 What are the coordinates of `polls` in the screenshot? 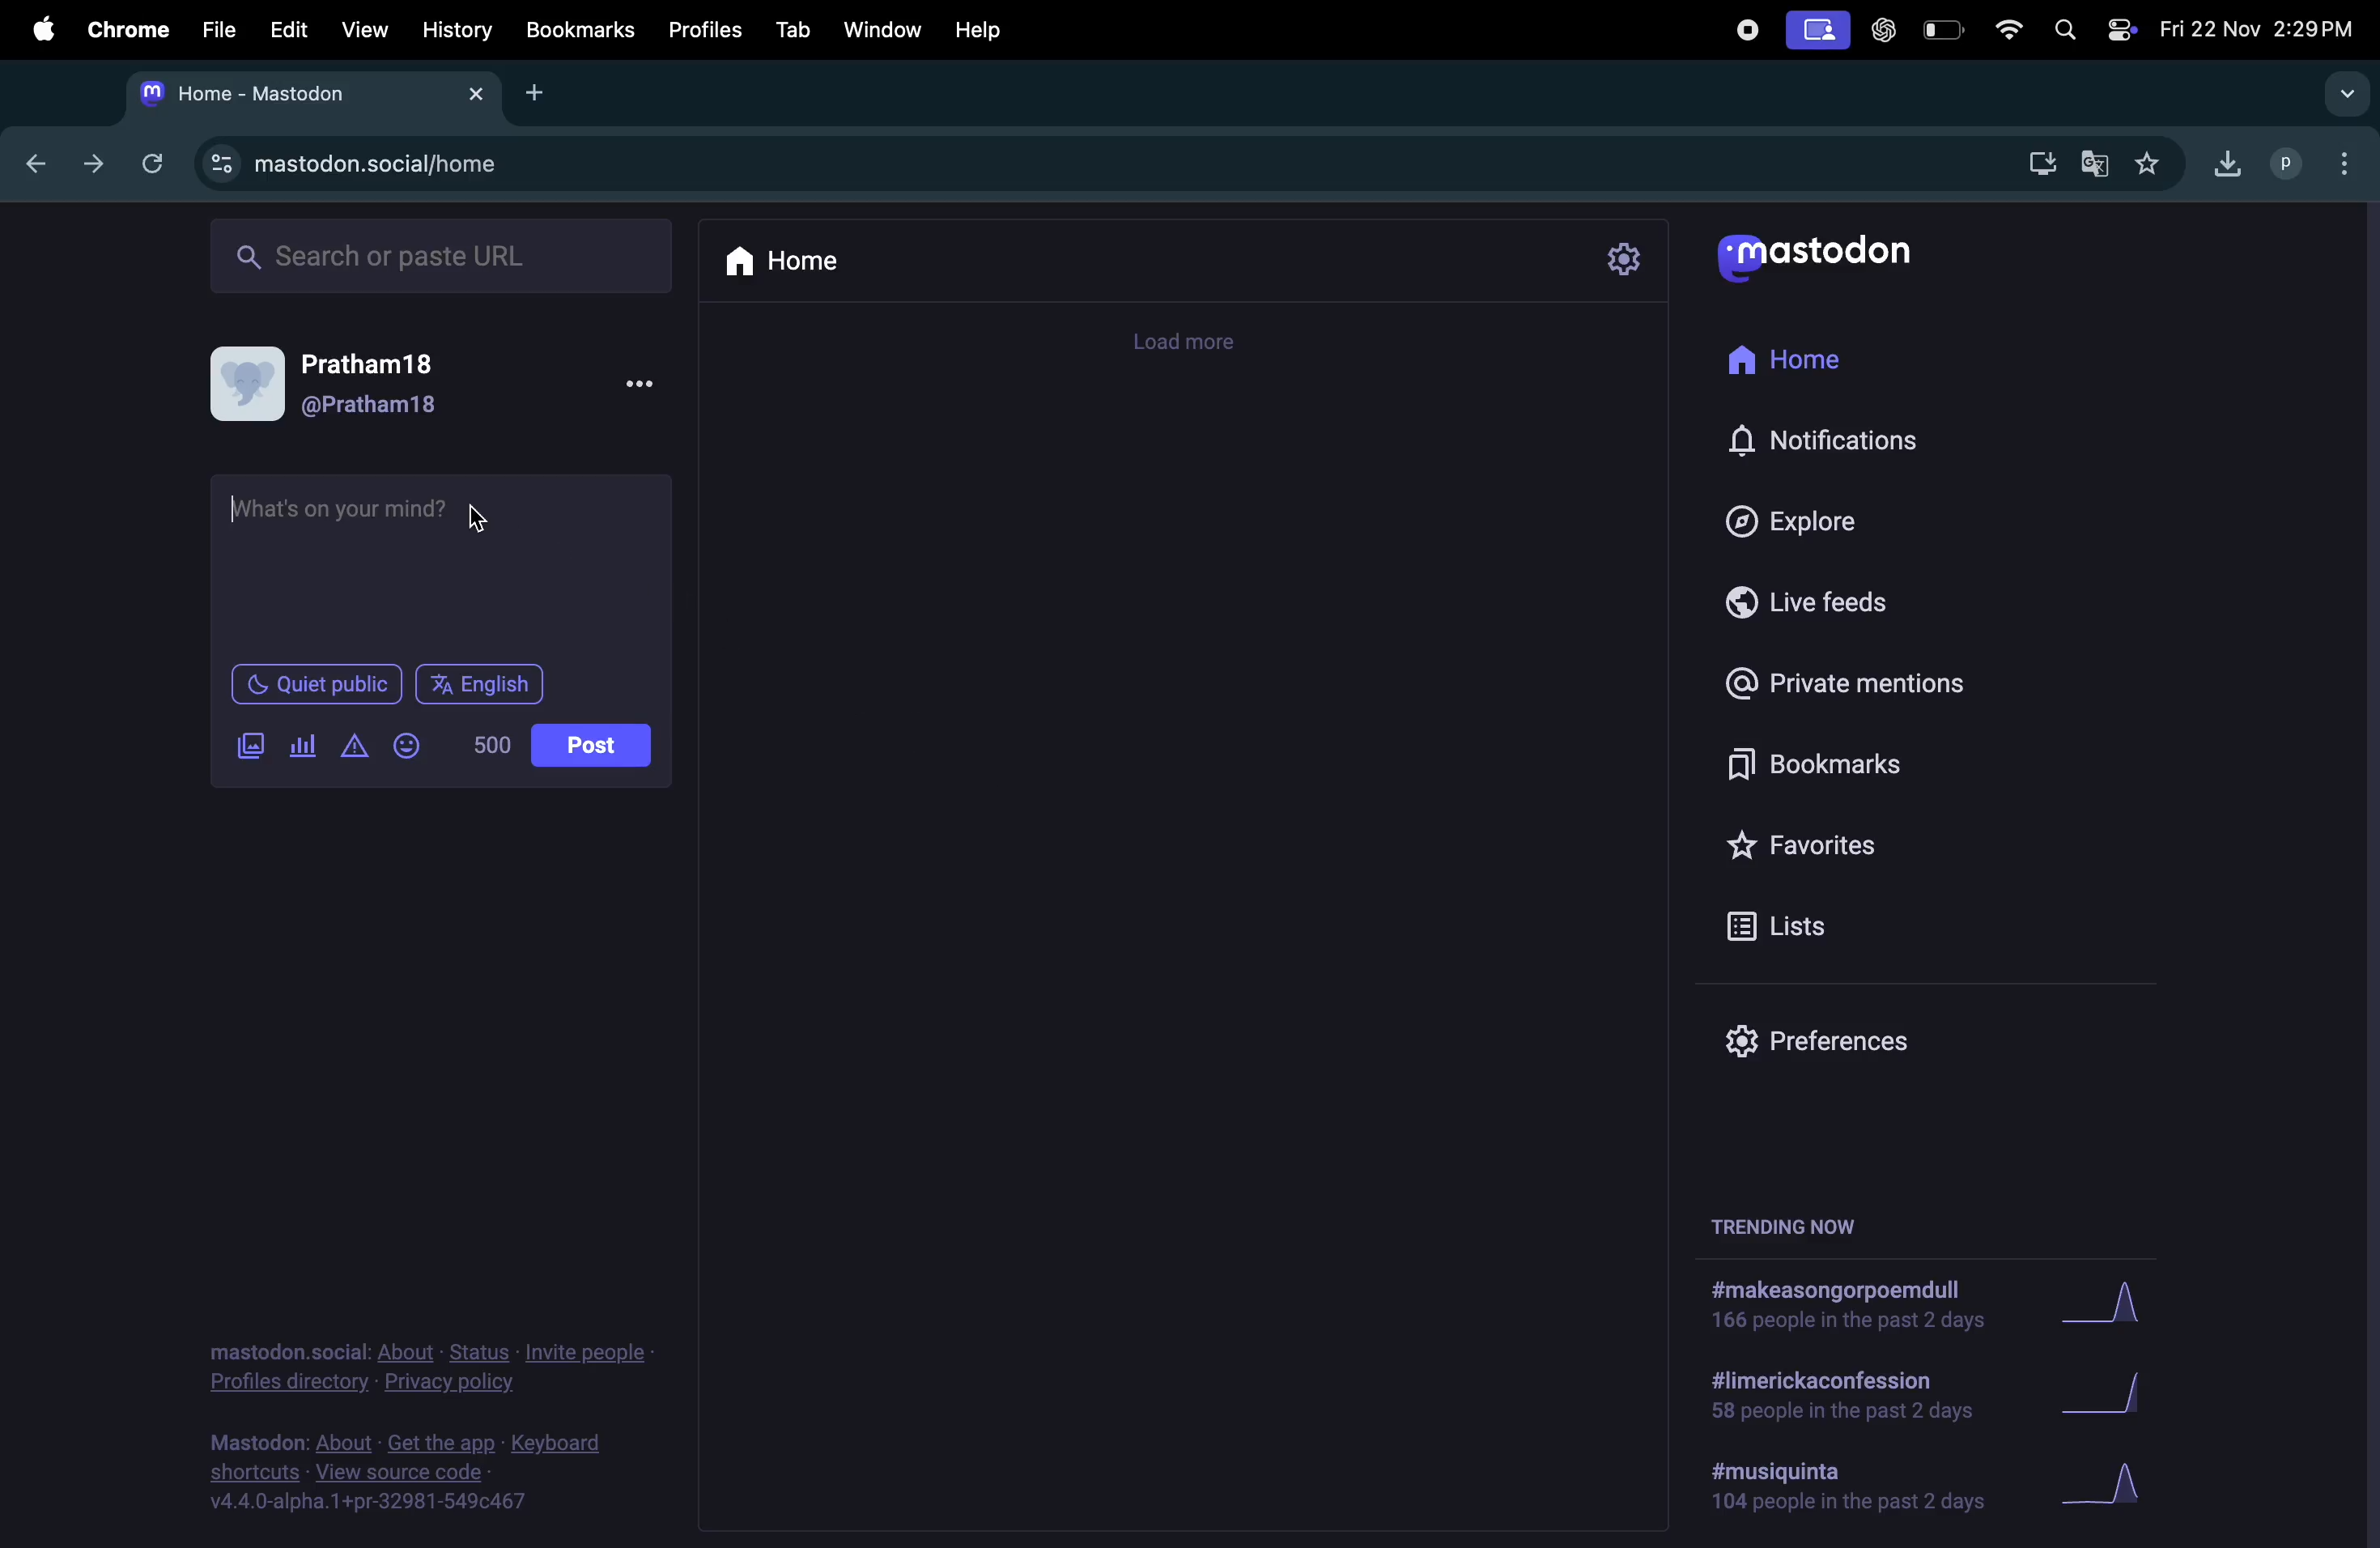 It's located at (302, 745).